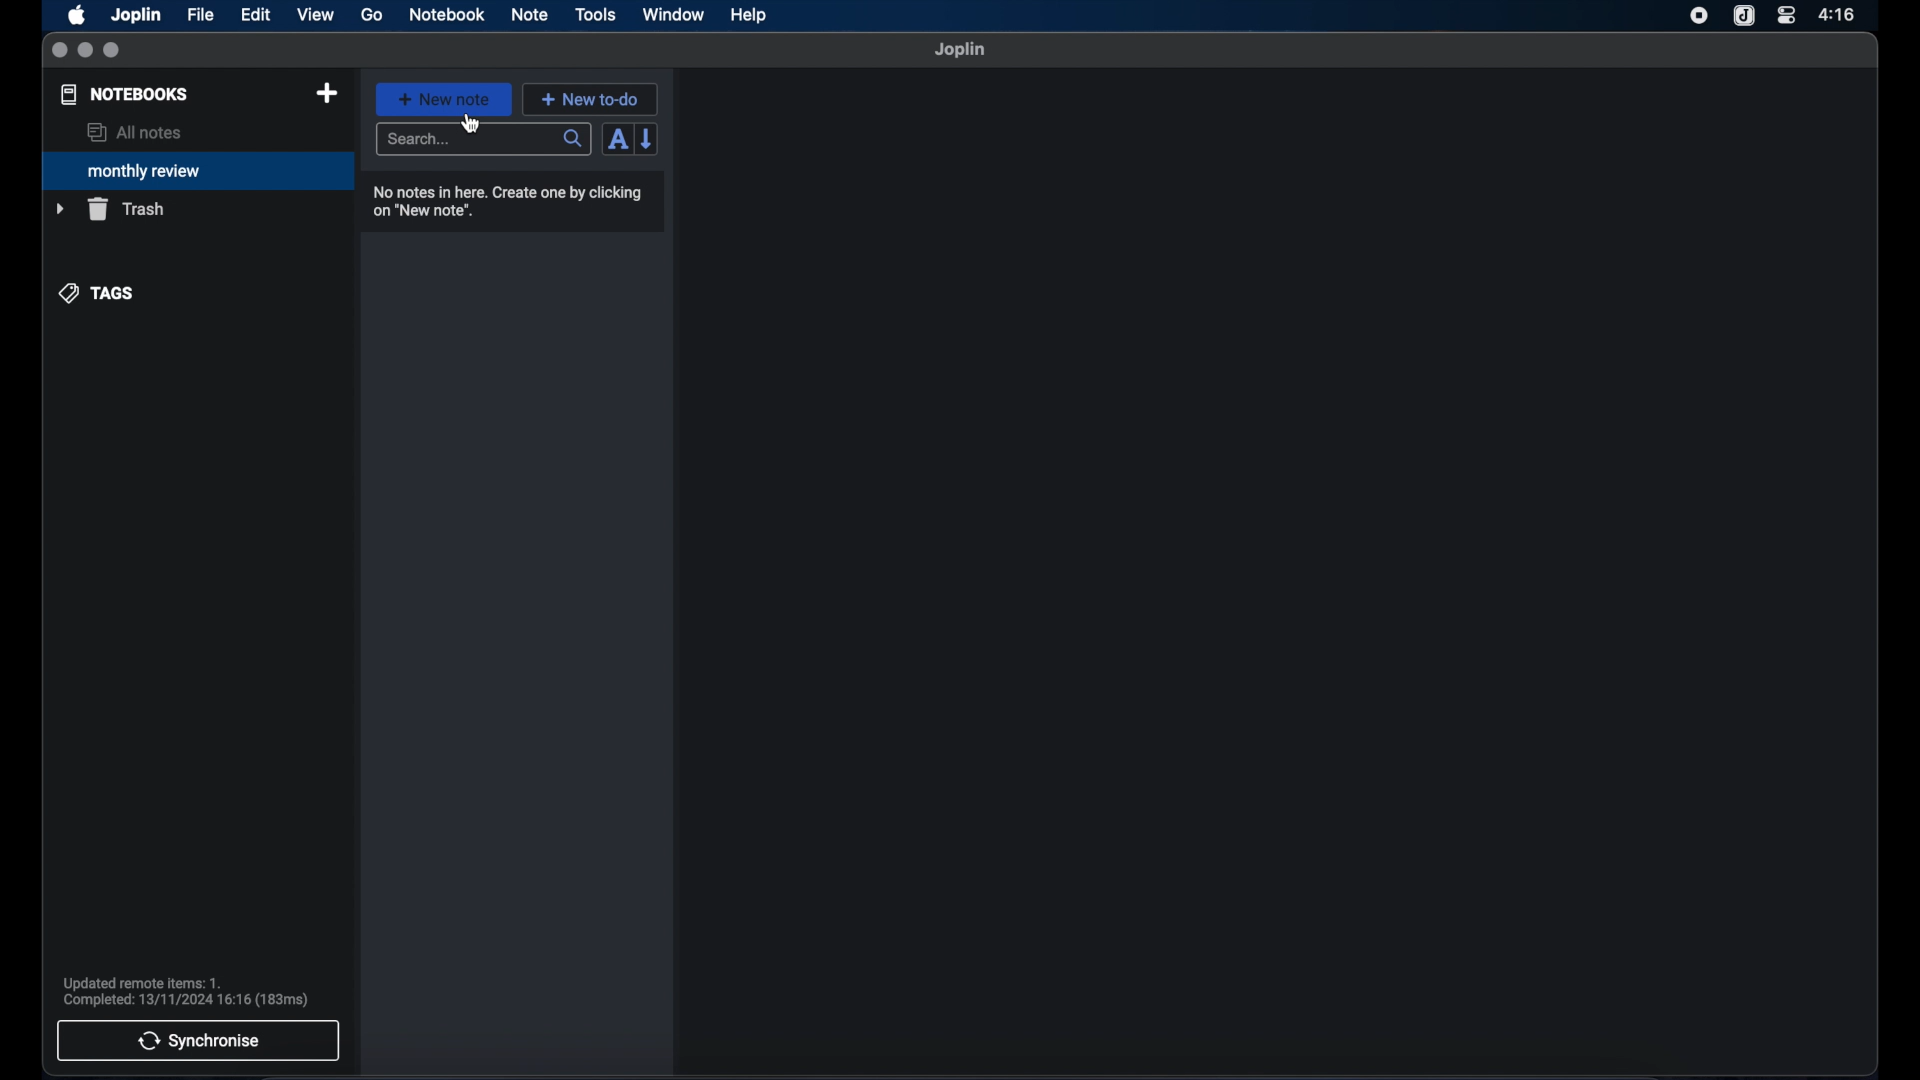  What do you see at coordinates (200, 15) in the screenshot?
I see `file` at bounding box center [200, 15].